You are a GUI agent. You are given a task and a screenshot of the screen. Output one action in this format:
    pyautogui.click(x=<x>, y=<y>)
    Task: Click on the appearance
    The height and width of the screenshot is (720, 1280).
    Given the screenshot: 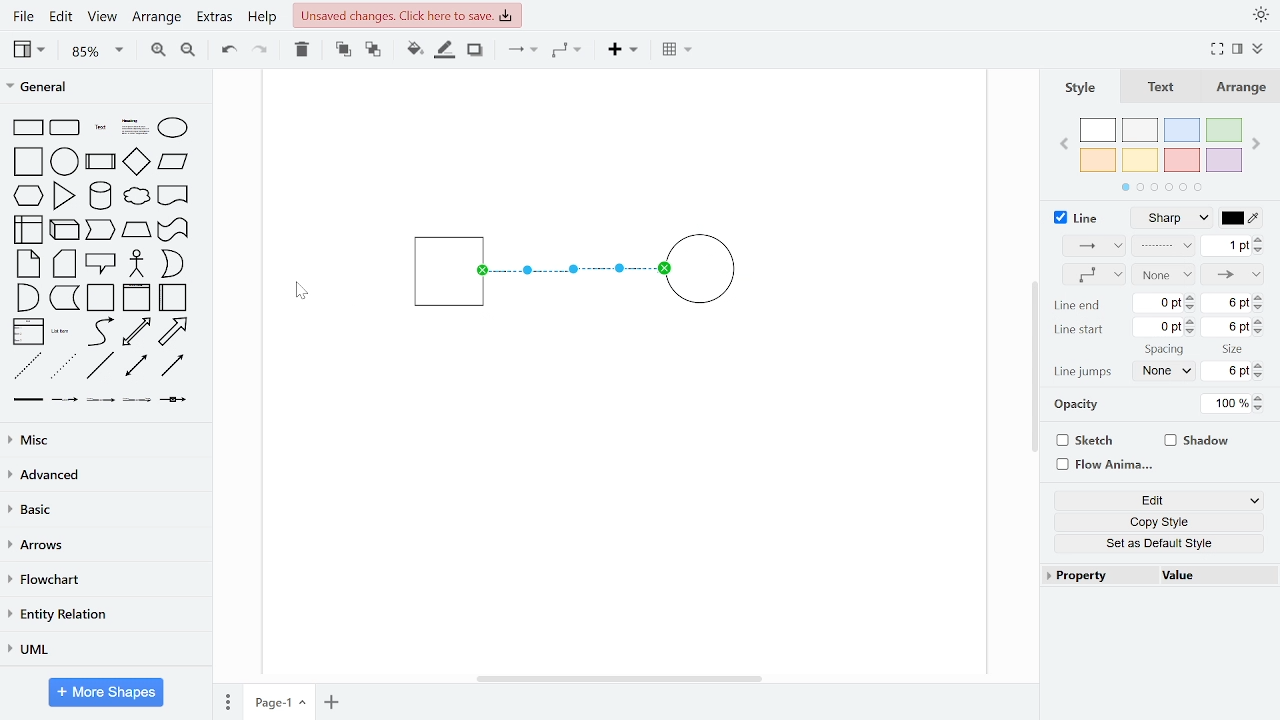 What is the action you would take?
    pyautogui.click(x=1260, y=15)
    